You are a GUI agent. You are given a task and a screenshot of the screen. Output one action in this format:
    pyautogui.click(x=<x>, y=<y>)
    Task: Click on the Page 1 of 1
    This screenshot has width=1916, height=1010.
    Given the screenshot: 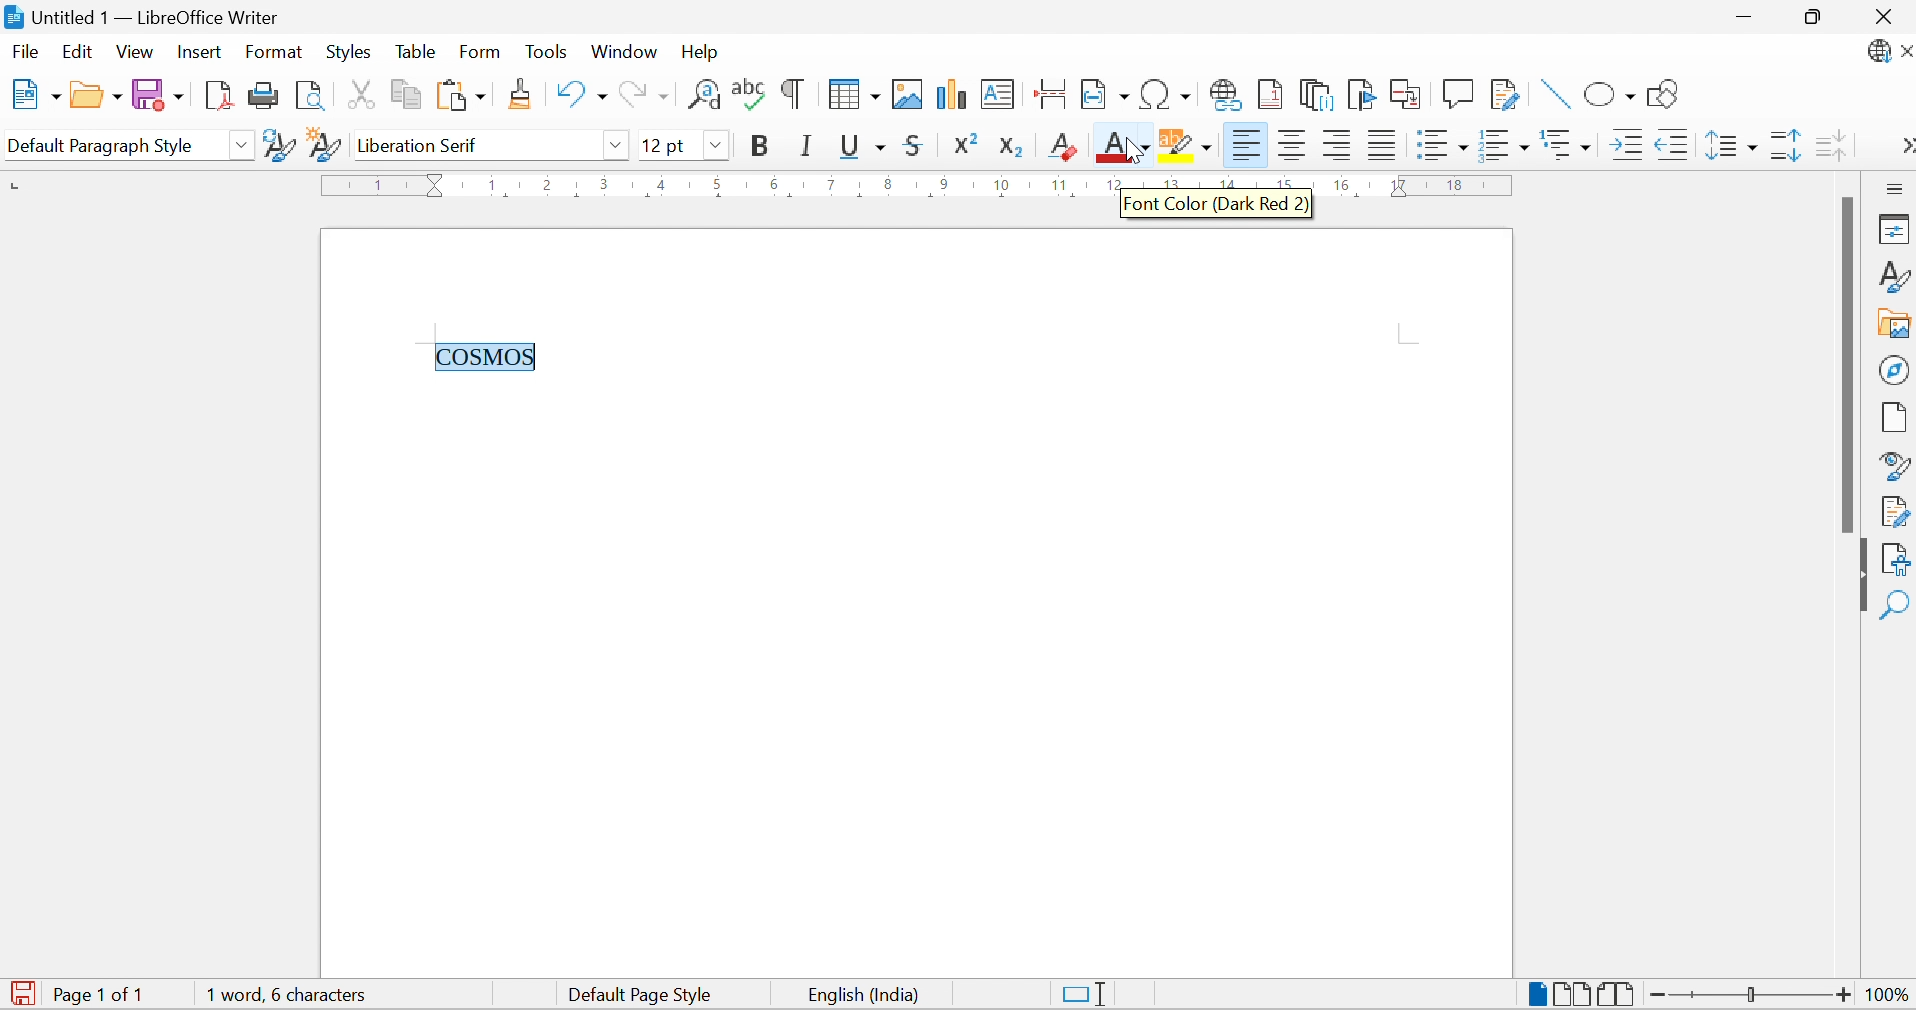 What is the action you would take?
    pyautogui.click(x=105, y=995)
    